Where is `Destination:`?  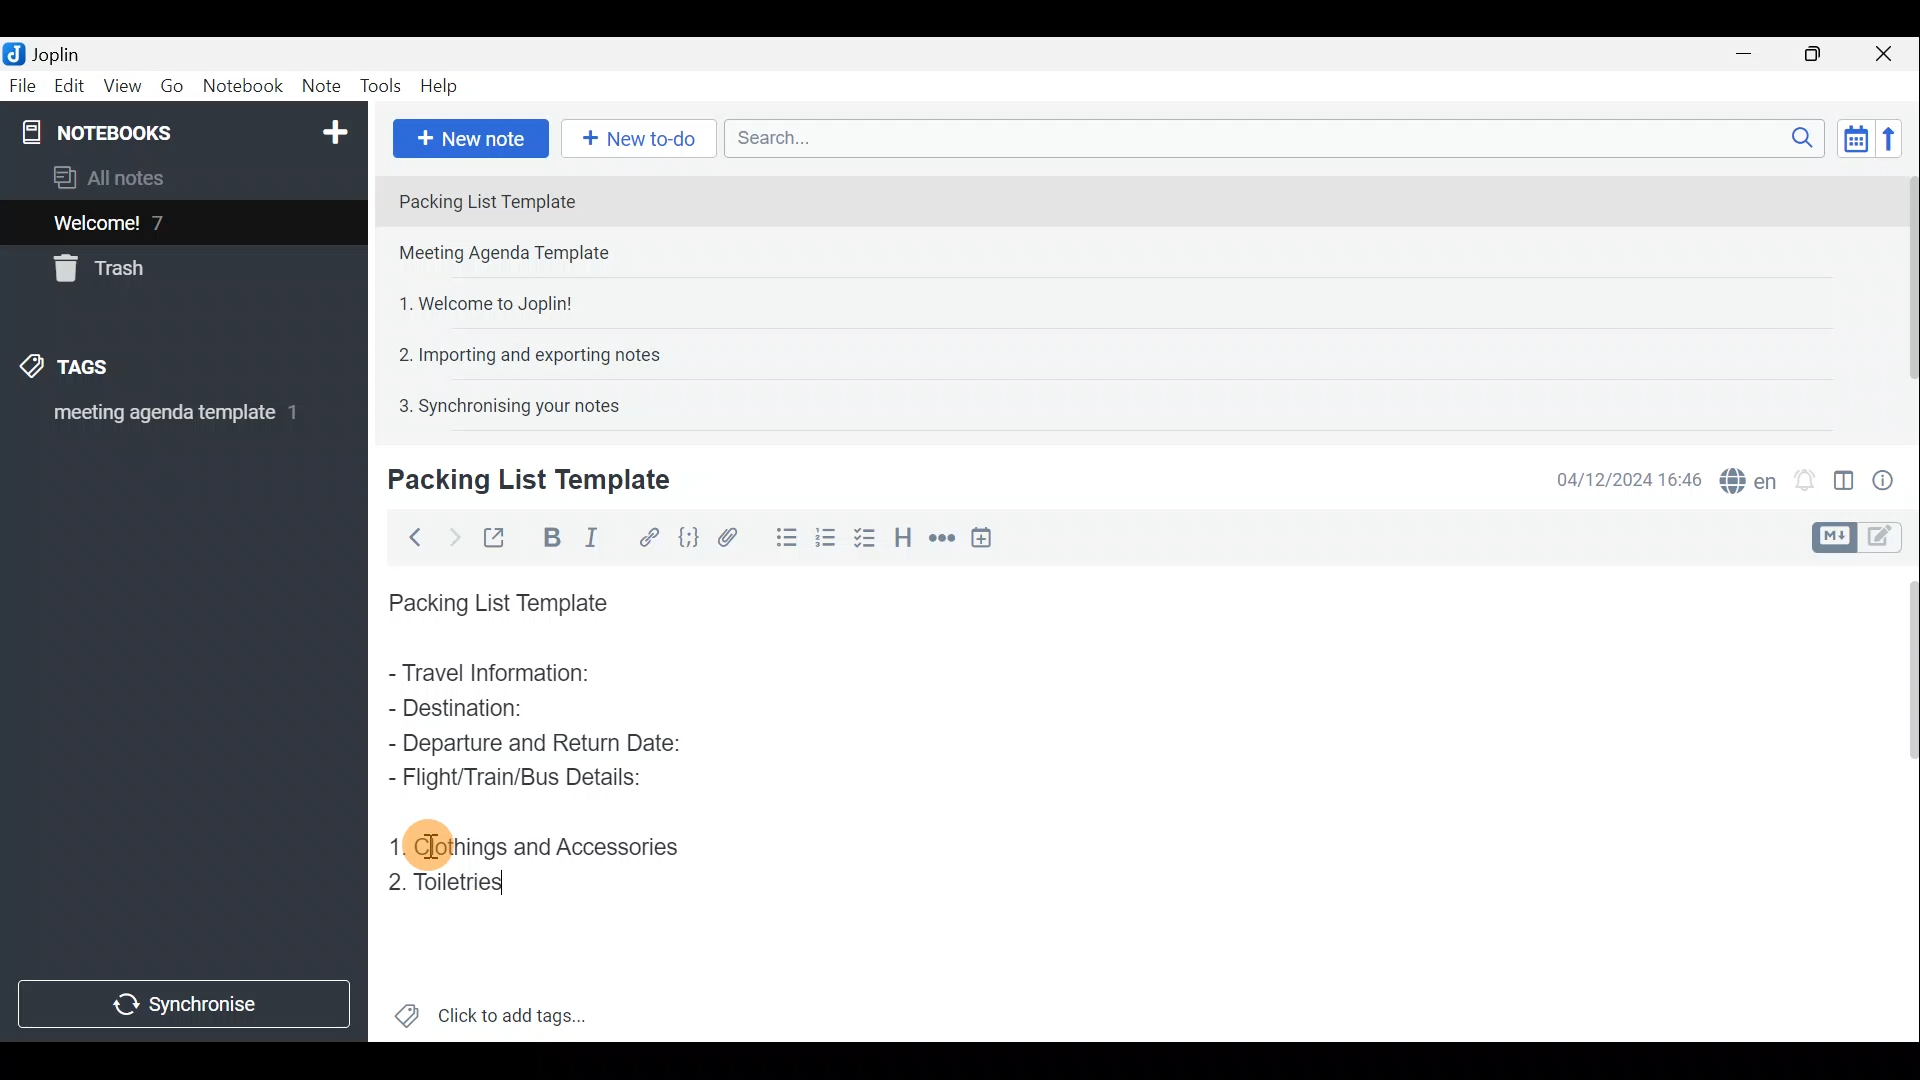
Destination: is located at coordinates (508, 710).